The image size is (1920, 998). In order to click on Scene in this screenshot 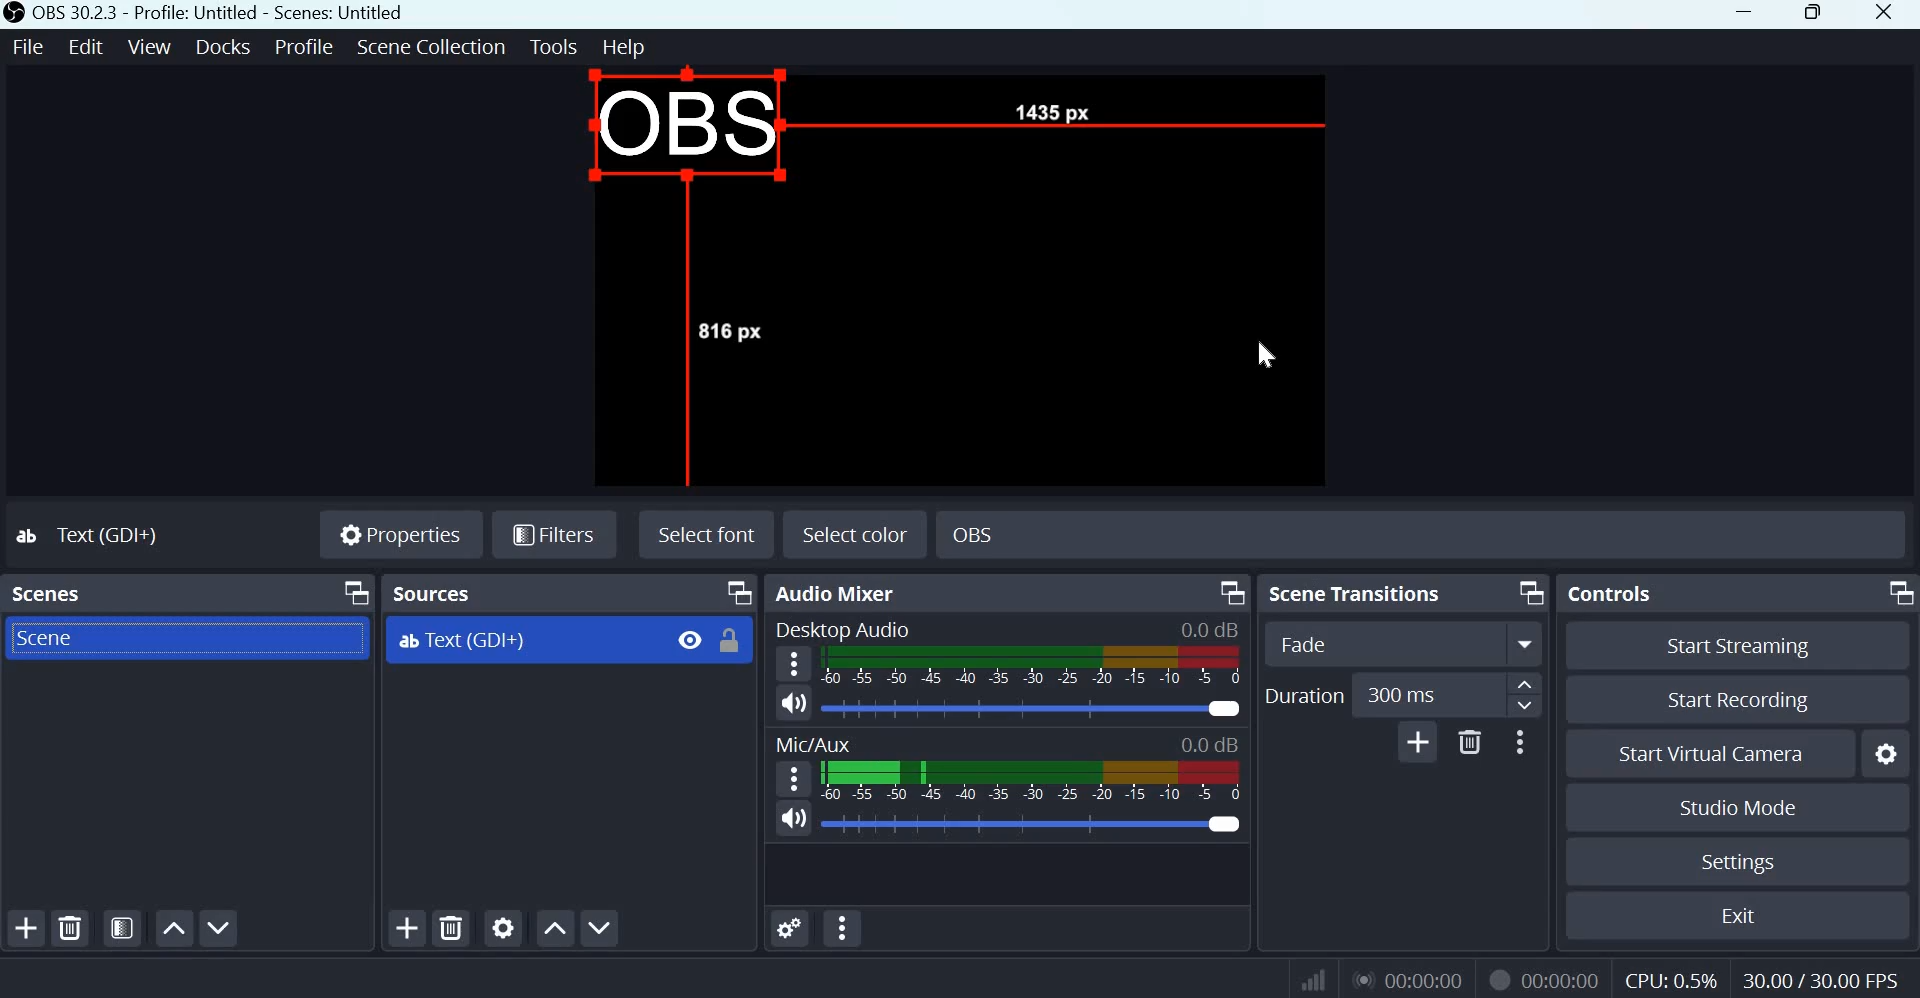, I will do `click(65, 637)`.